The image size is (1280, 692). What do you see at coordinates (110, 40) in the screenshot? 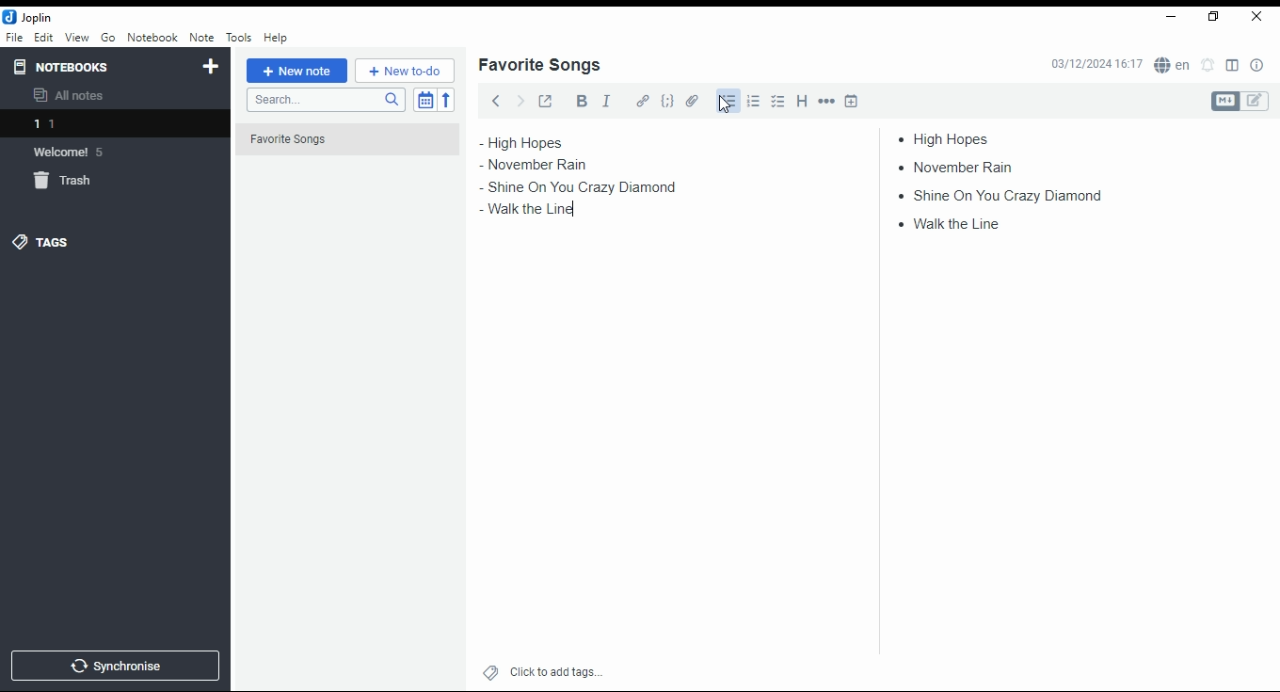
I see `go` at bounding box center [110, 40].